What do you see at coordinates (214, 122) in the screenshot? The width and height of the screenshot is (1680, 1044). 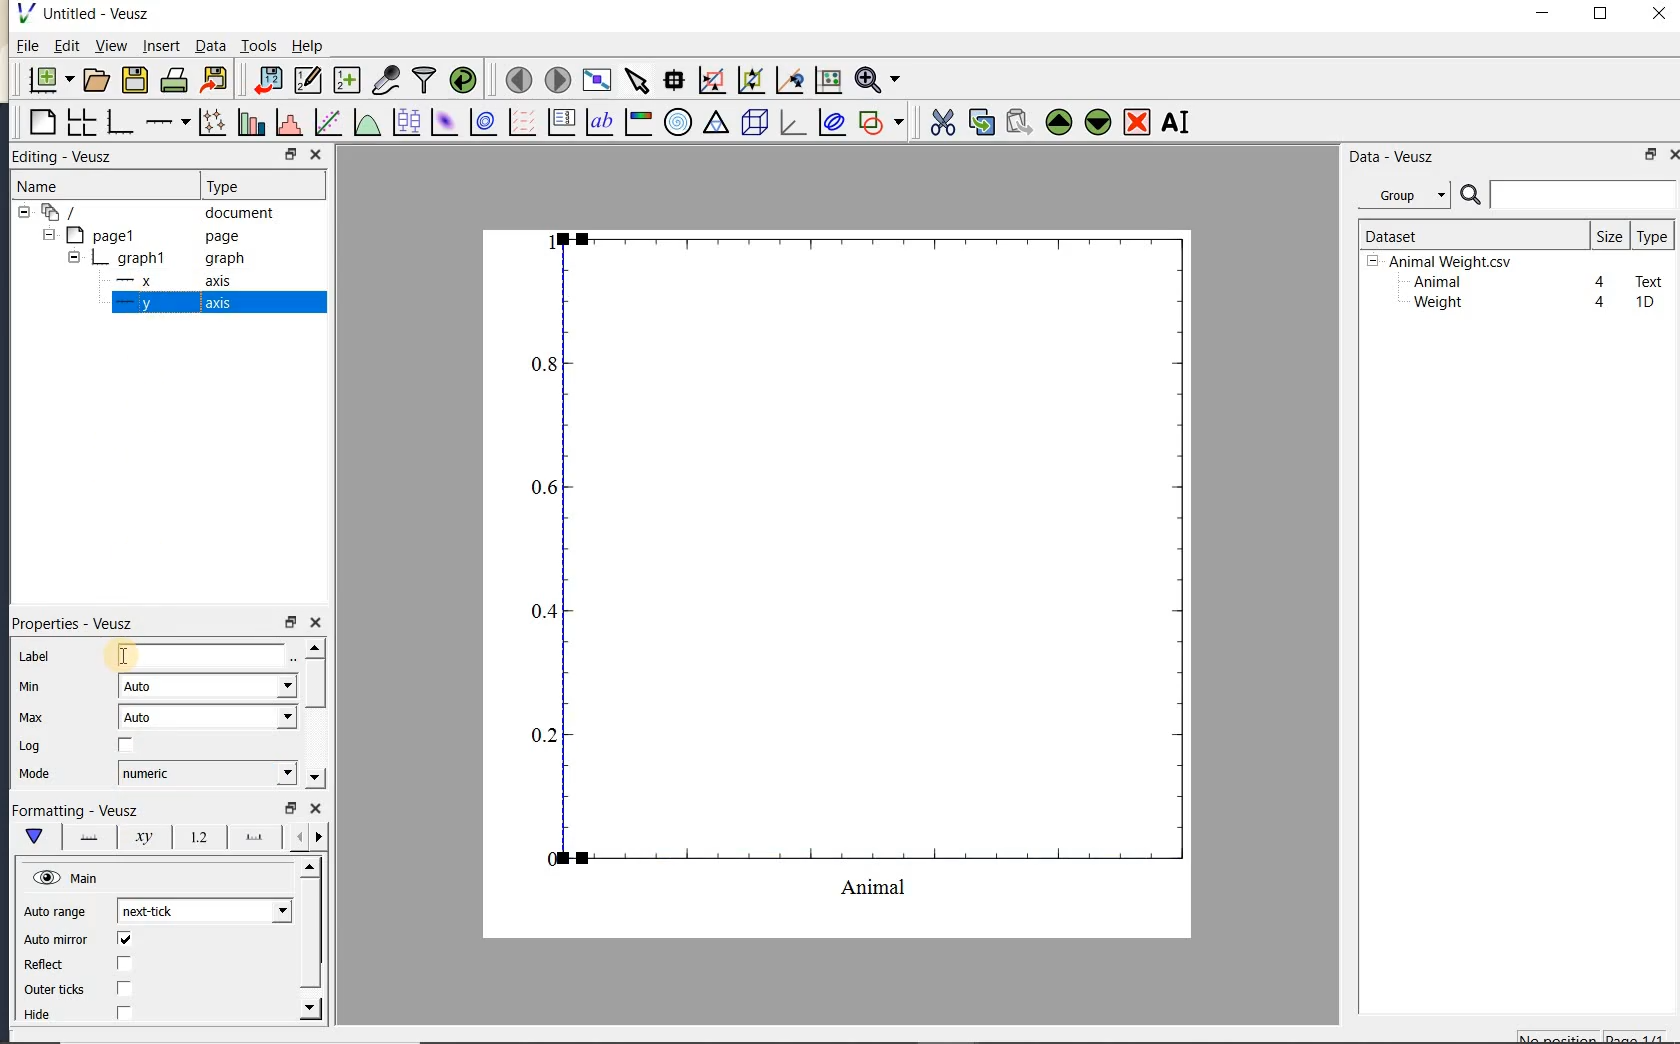 I see `plot points with lines and errorbars` at bounding box center [214, 122].